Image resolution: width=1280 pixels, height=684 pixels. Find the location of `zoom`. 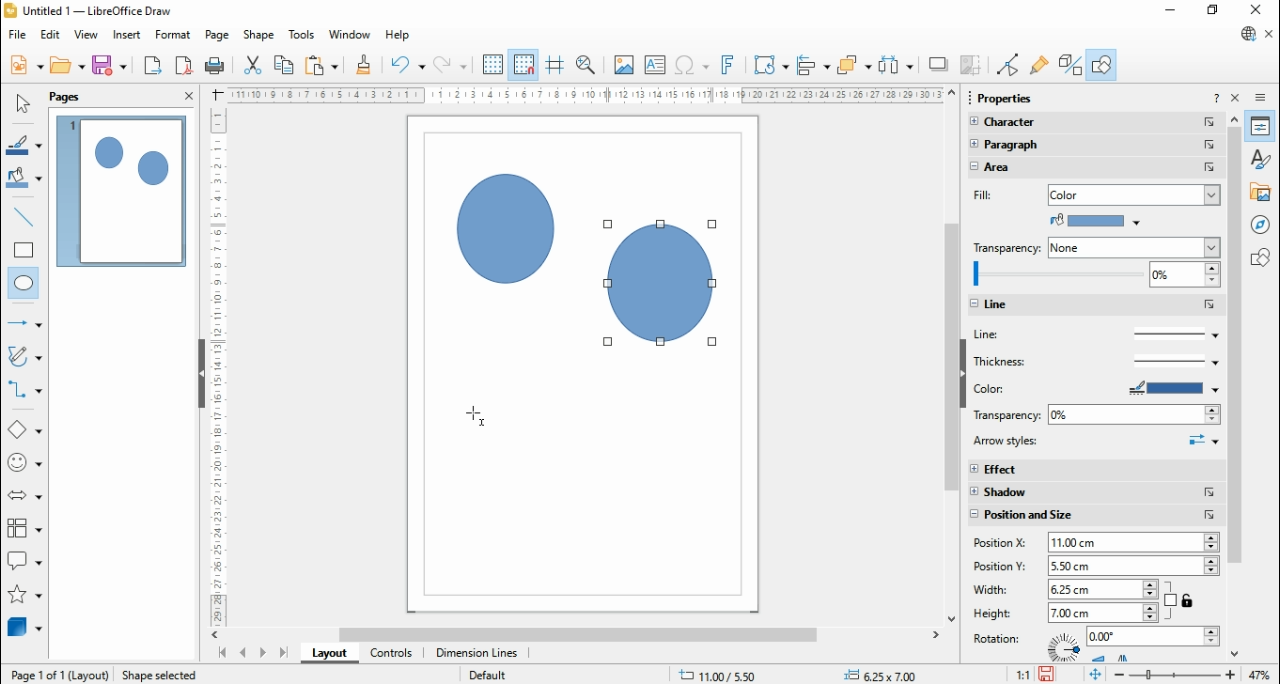

zoom is located at coordinates (1094, 277).